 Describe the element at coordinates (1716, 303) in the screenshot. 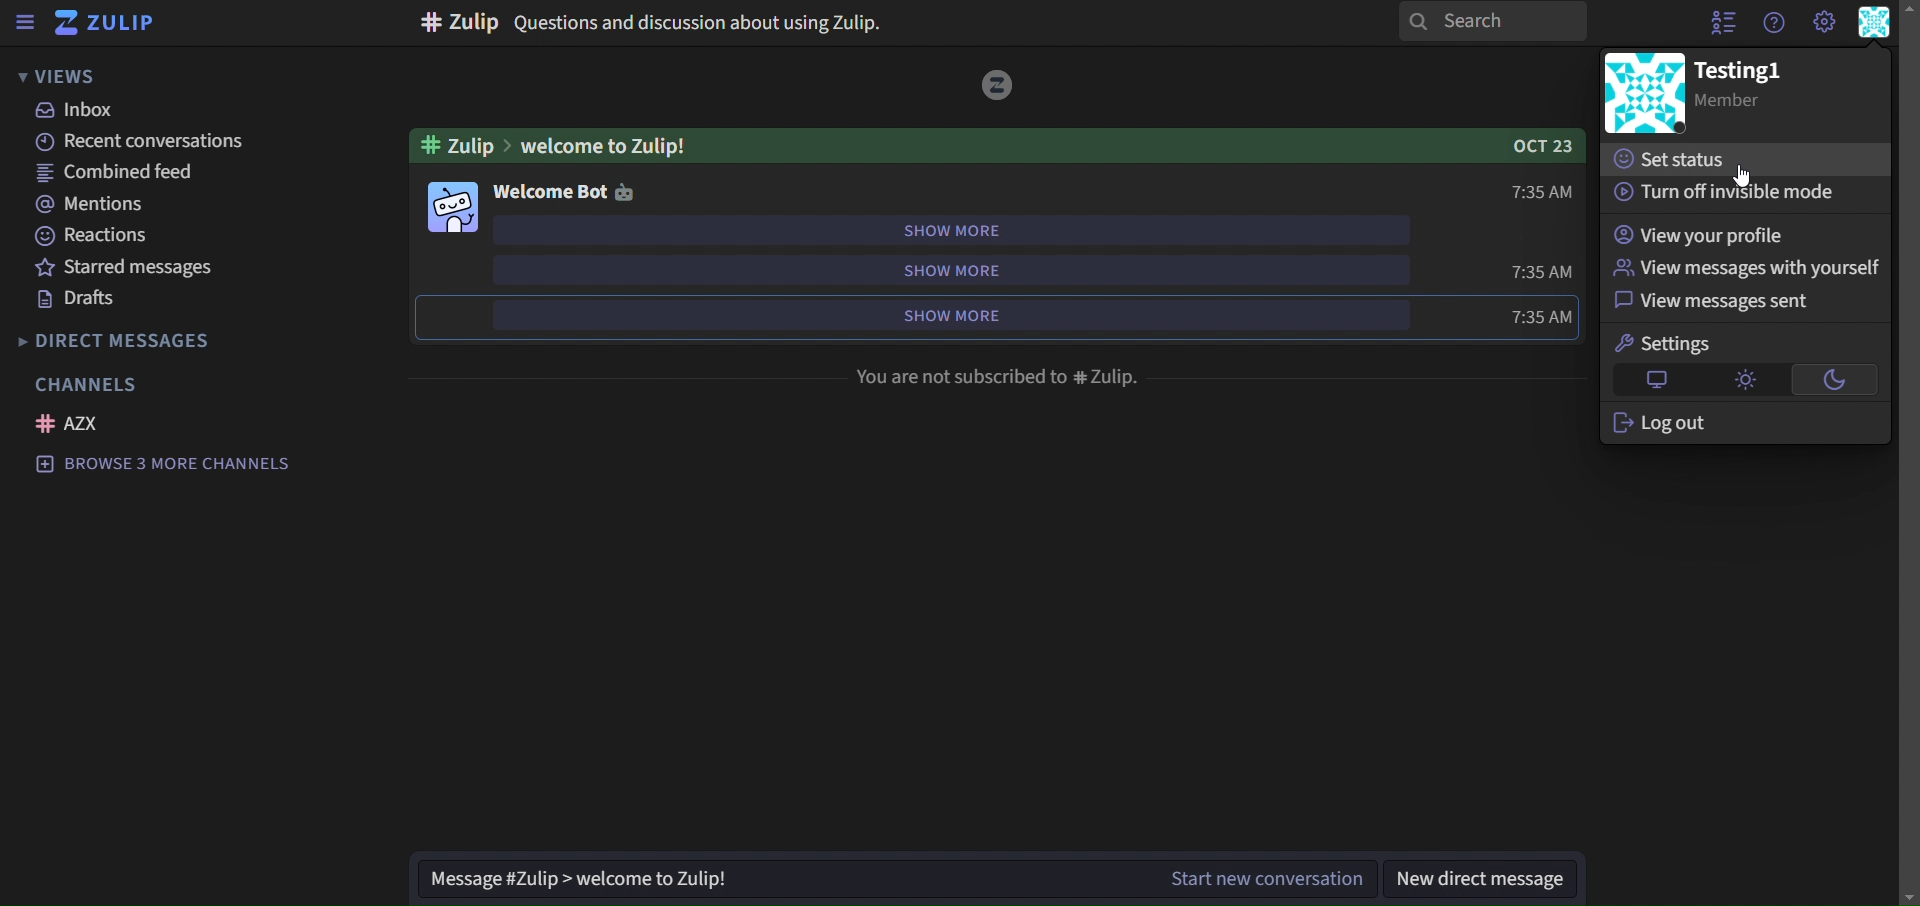

I see `view messages sent` at that location.